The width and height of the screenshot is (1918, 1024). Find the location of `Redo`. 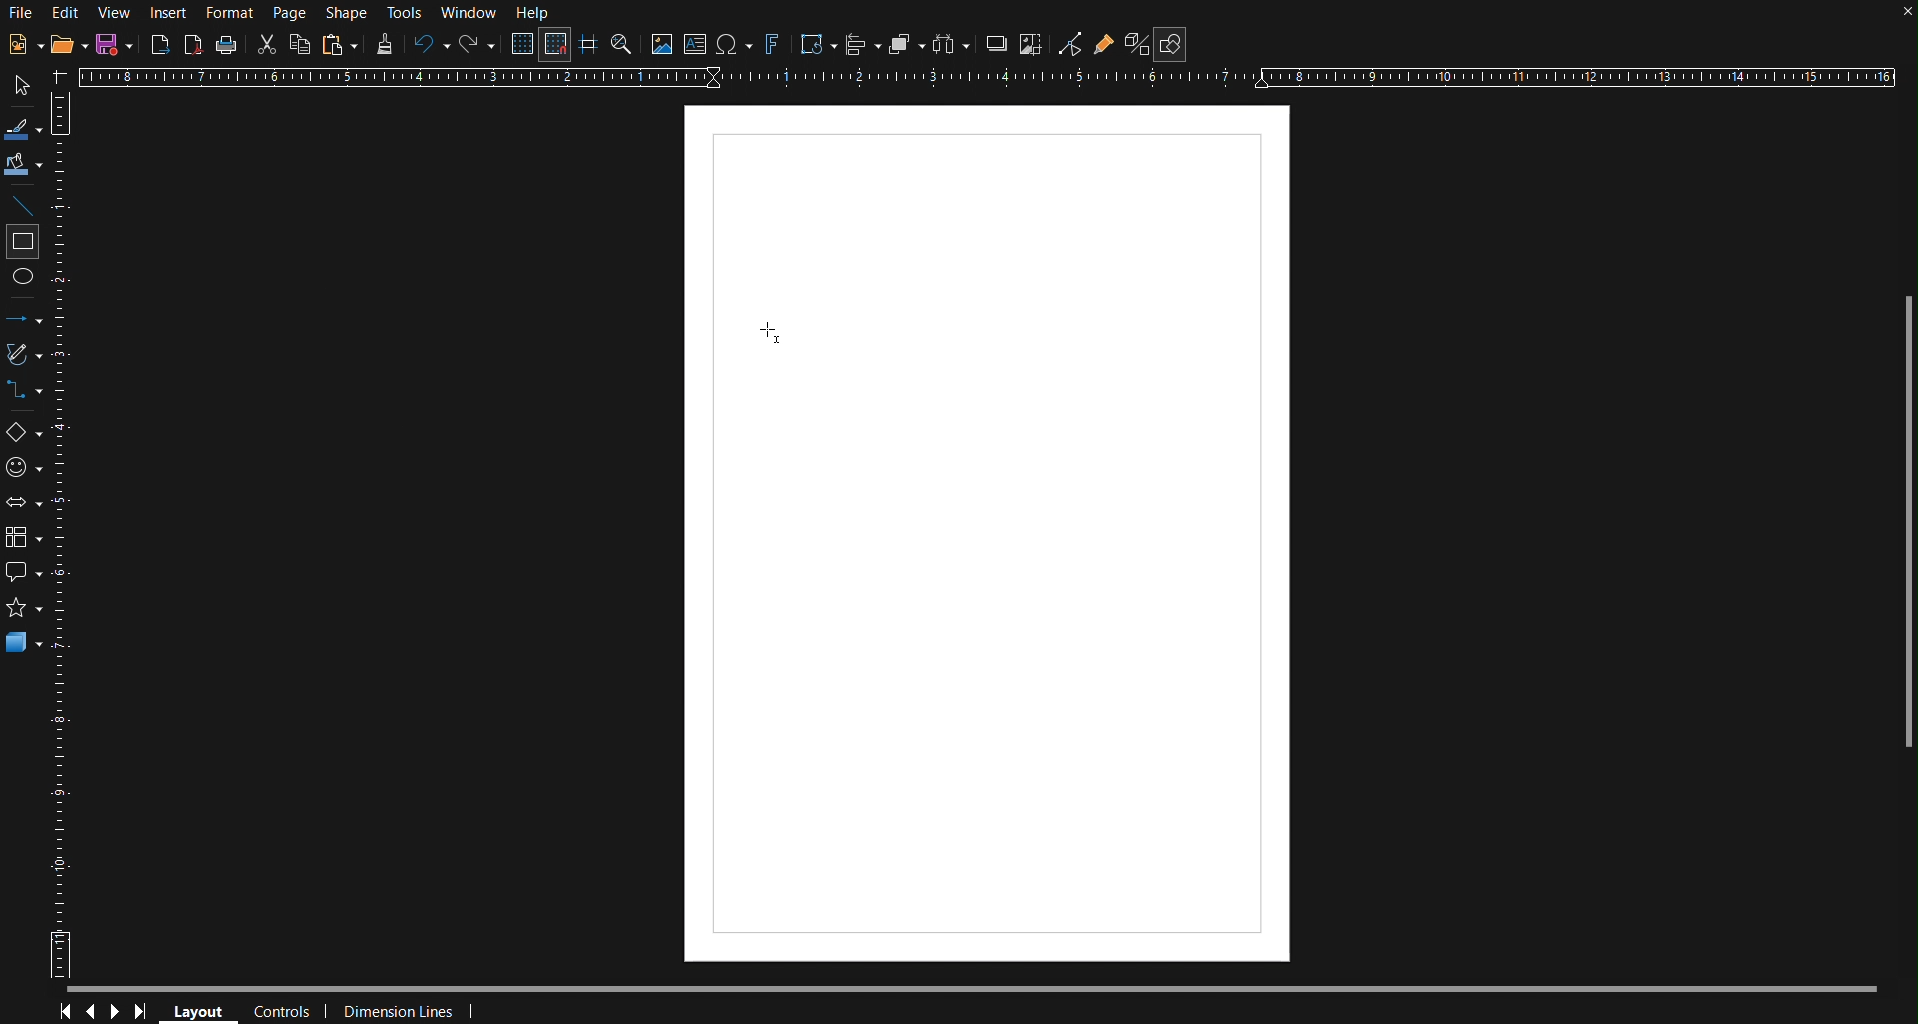

Redo is located at coordinates (476, 45).